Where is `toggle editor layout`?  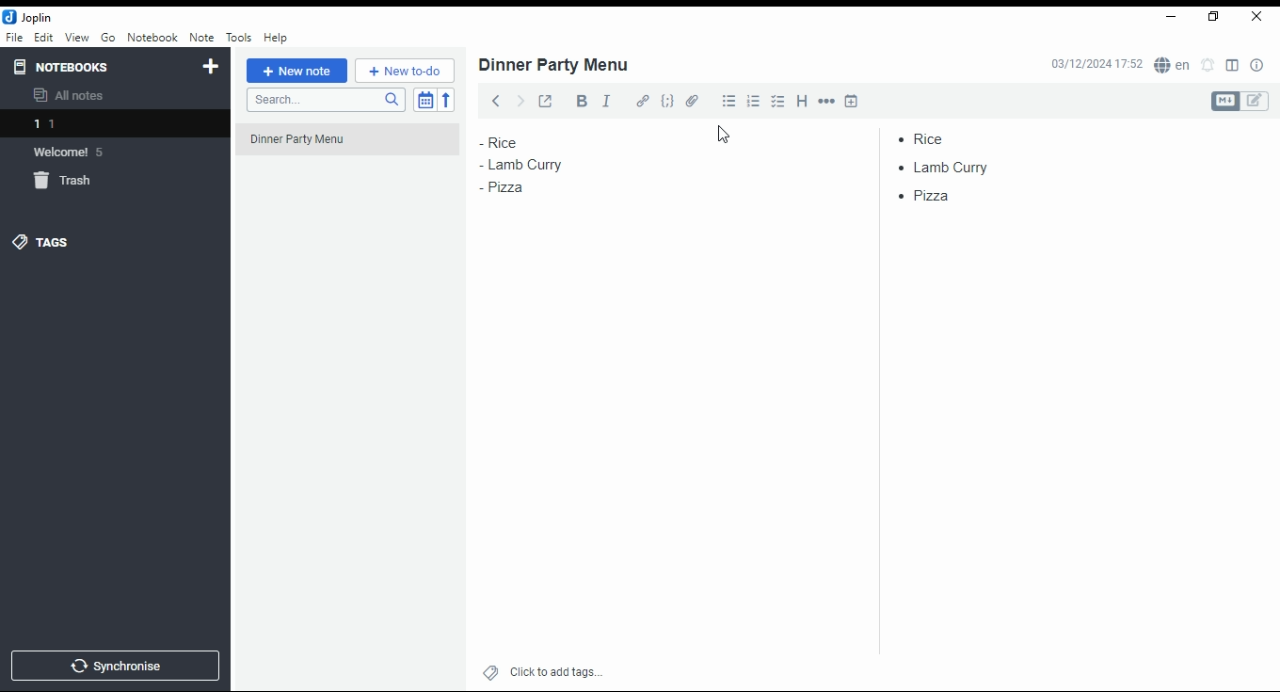 toggle editor layout is located at coordinates (1232, 66).